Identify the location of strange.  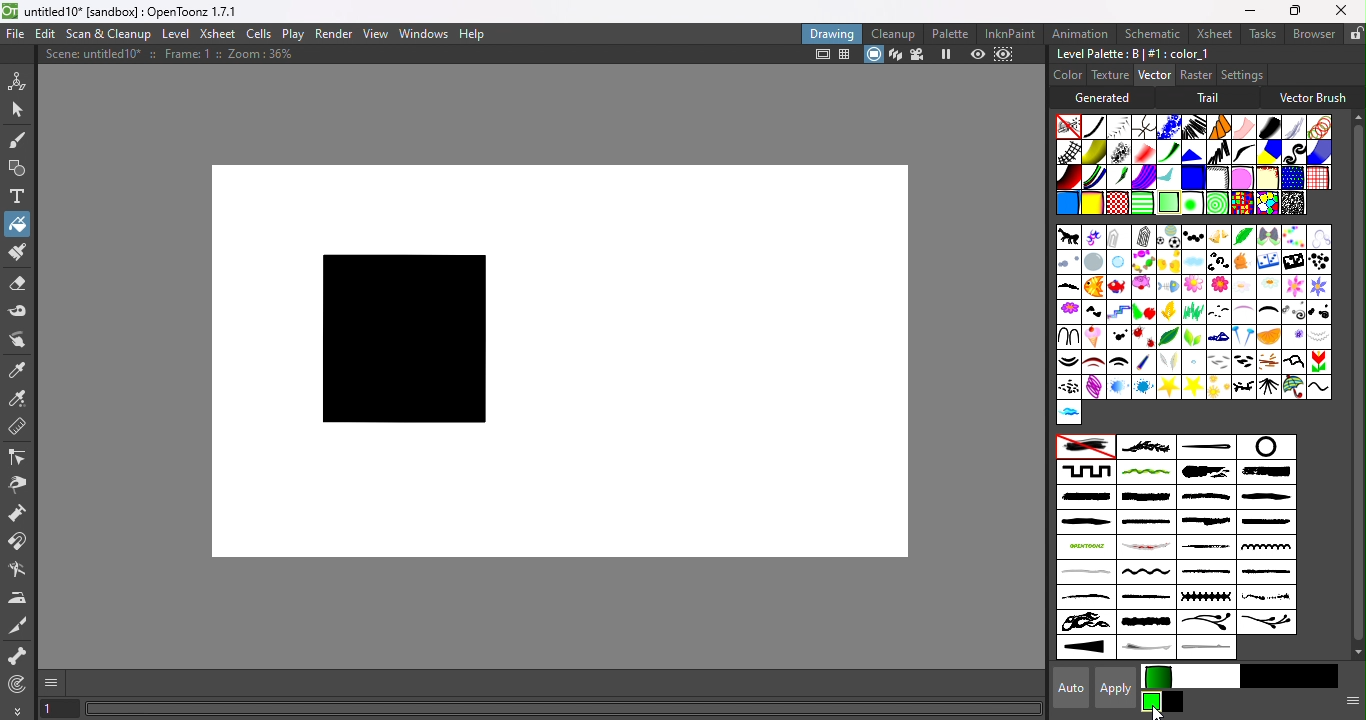
(1147, 623).